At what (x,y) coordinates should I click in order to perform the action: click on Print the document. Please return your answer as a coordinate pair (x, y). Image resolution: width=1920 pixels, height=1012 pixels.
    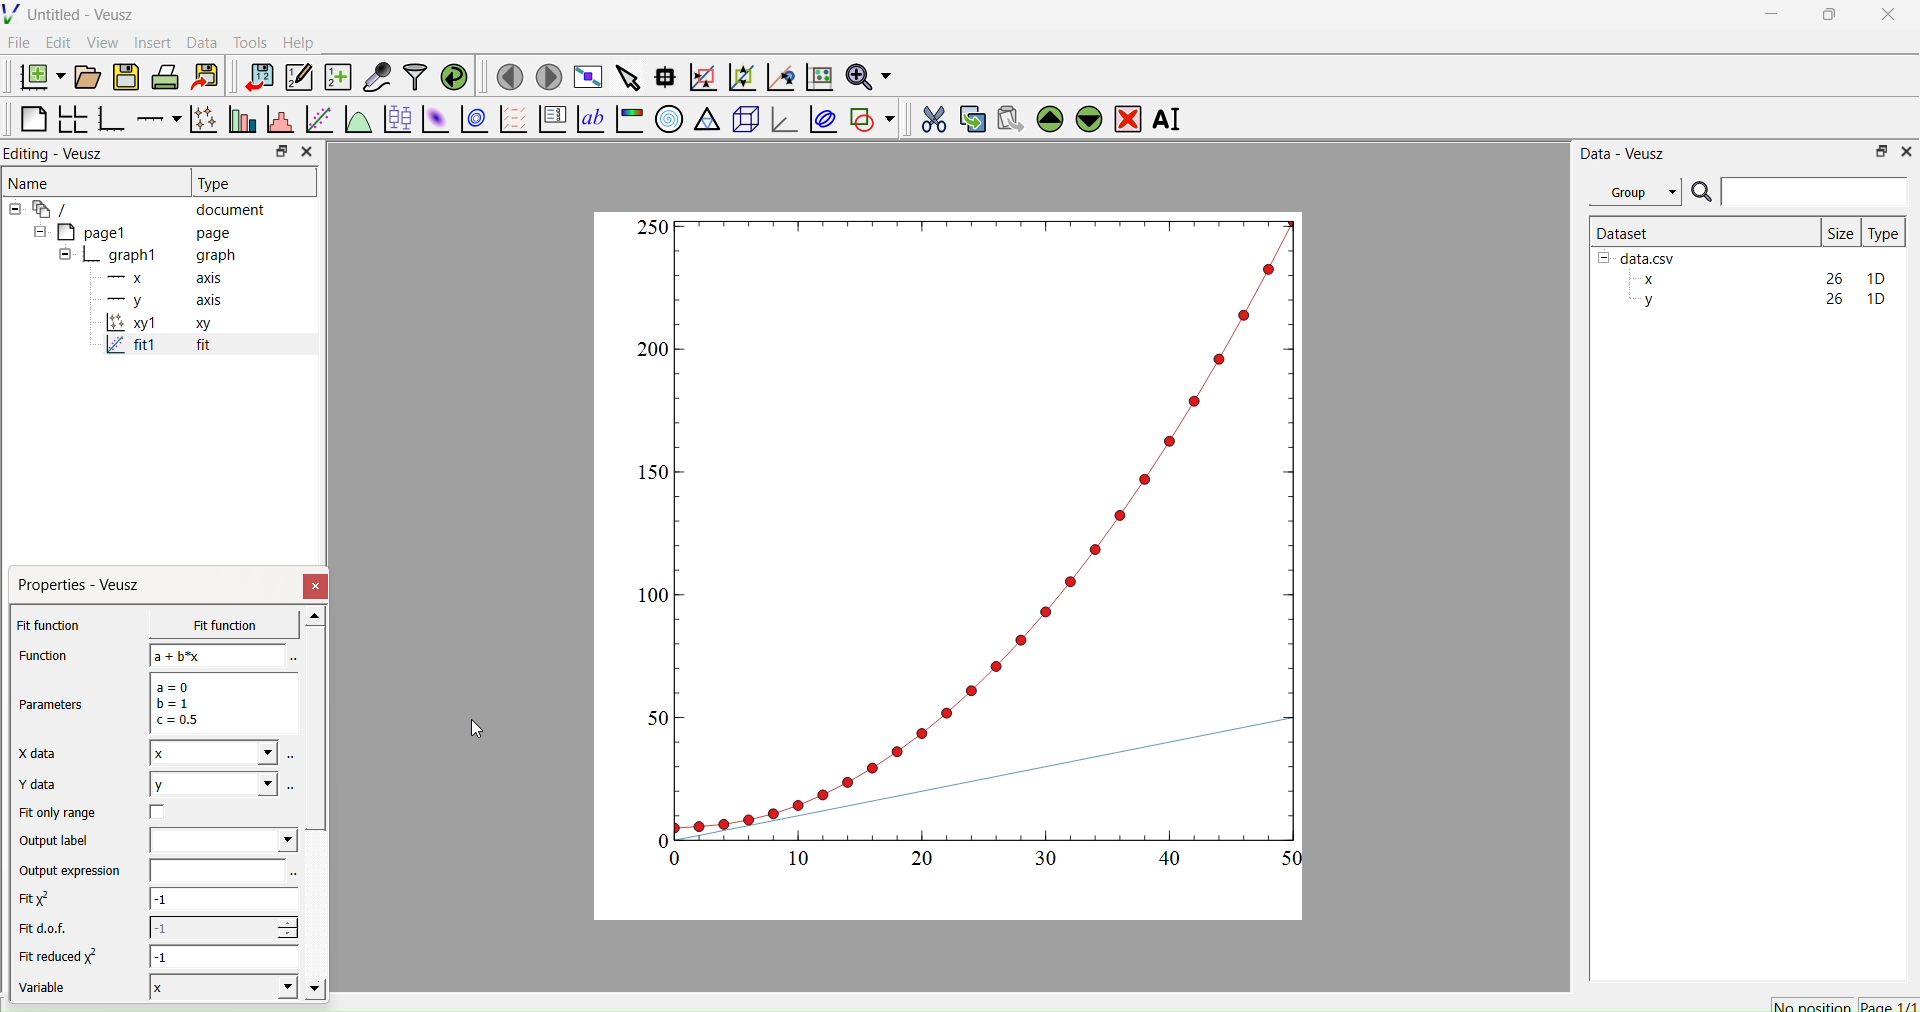
    Looking at the image, I should click on (165, 75).